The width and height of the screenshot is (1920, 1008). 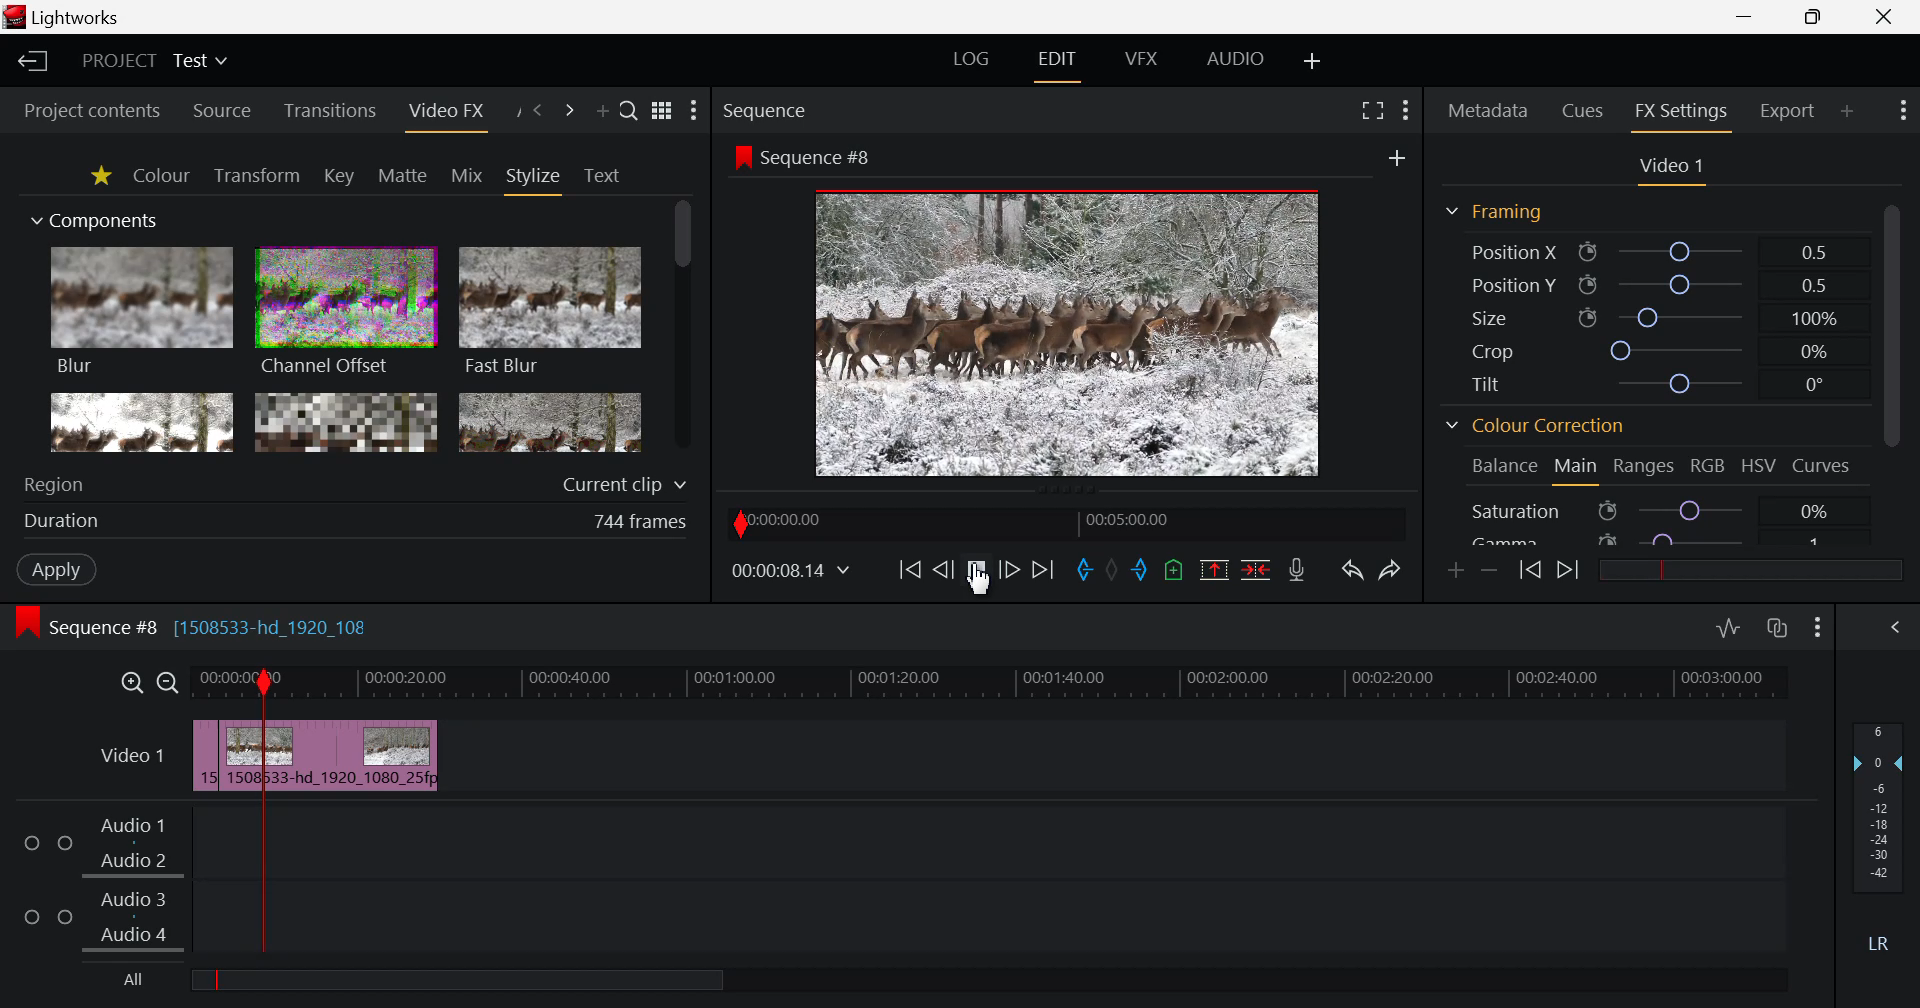 What do you see at coordinates (1789, 110) in the screenshot?
I see `Export` at bounding box center [1789, 110].